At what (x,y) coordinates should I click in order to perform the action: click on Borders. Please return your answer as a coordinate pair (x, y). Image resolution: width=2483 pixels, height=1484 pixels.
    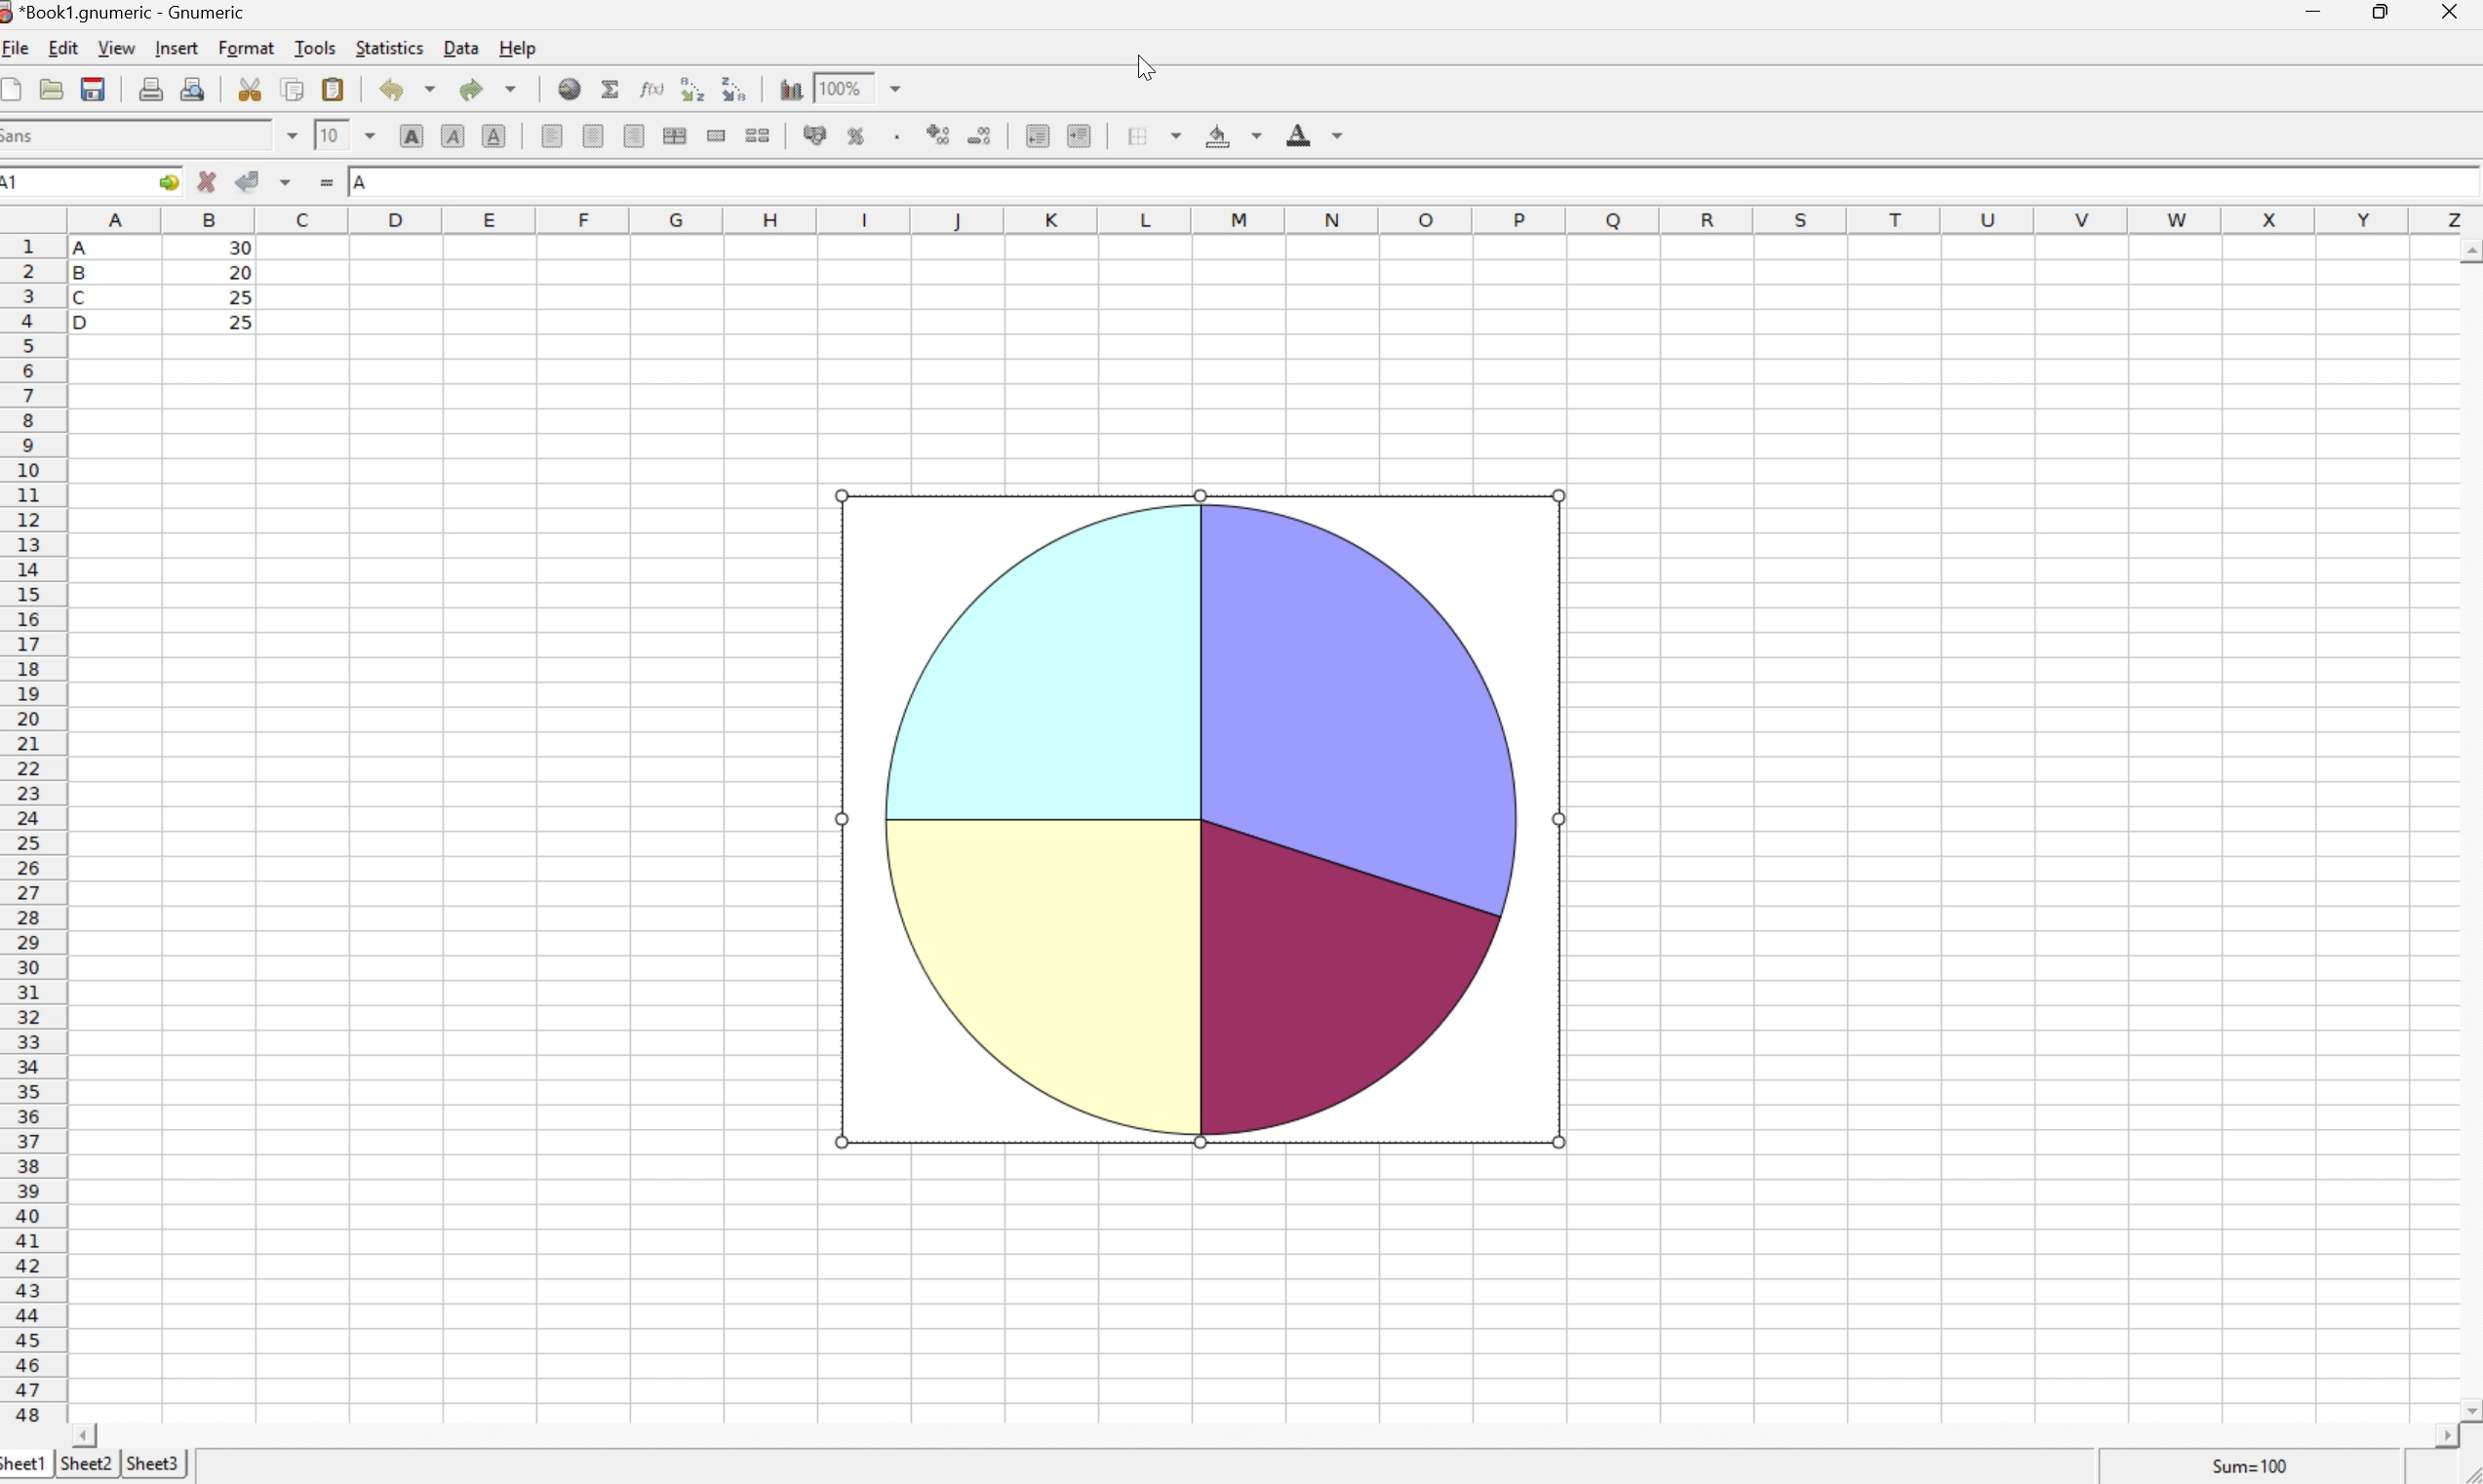
    Looking at the image, I should click on (1147, 134).